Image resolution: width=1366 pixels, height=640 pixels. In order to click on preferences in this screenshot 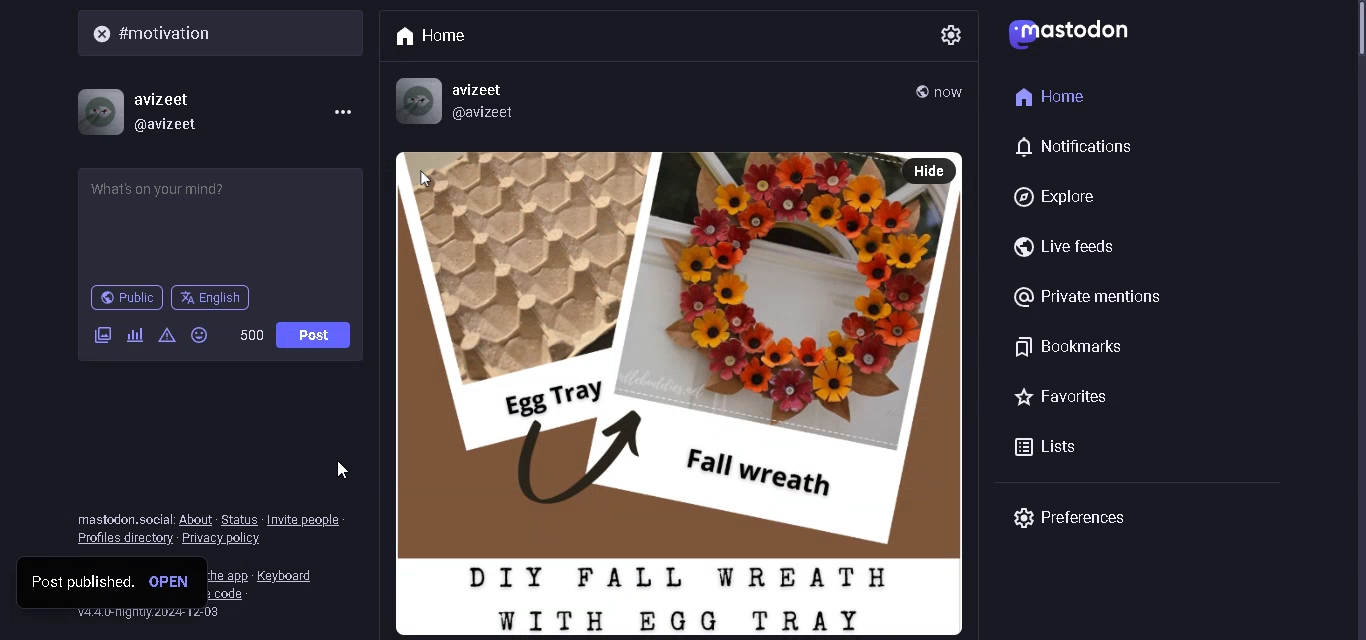, I will do `click(1068, 518)`.